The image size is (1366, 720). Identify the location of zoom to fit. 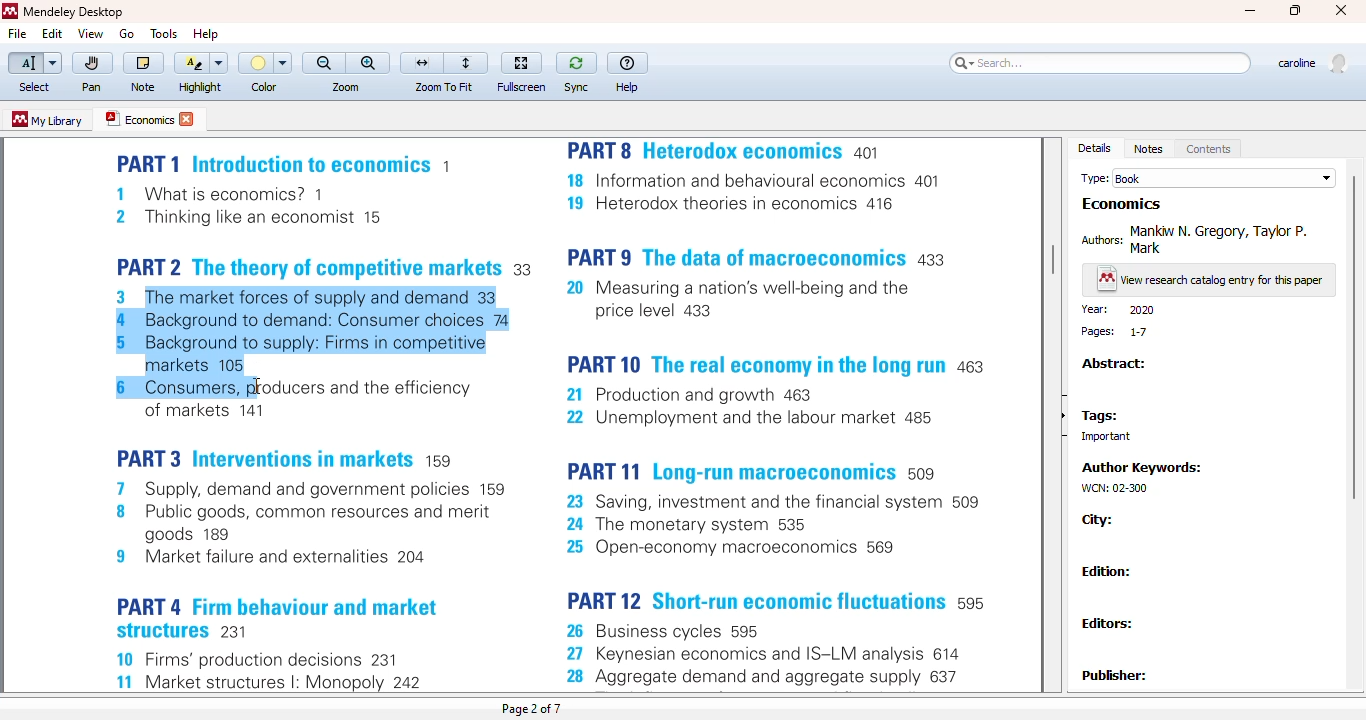
(443, 87).